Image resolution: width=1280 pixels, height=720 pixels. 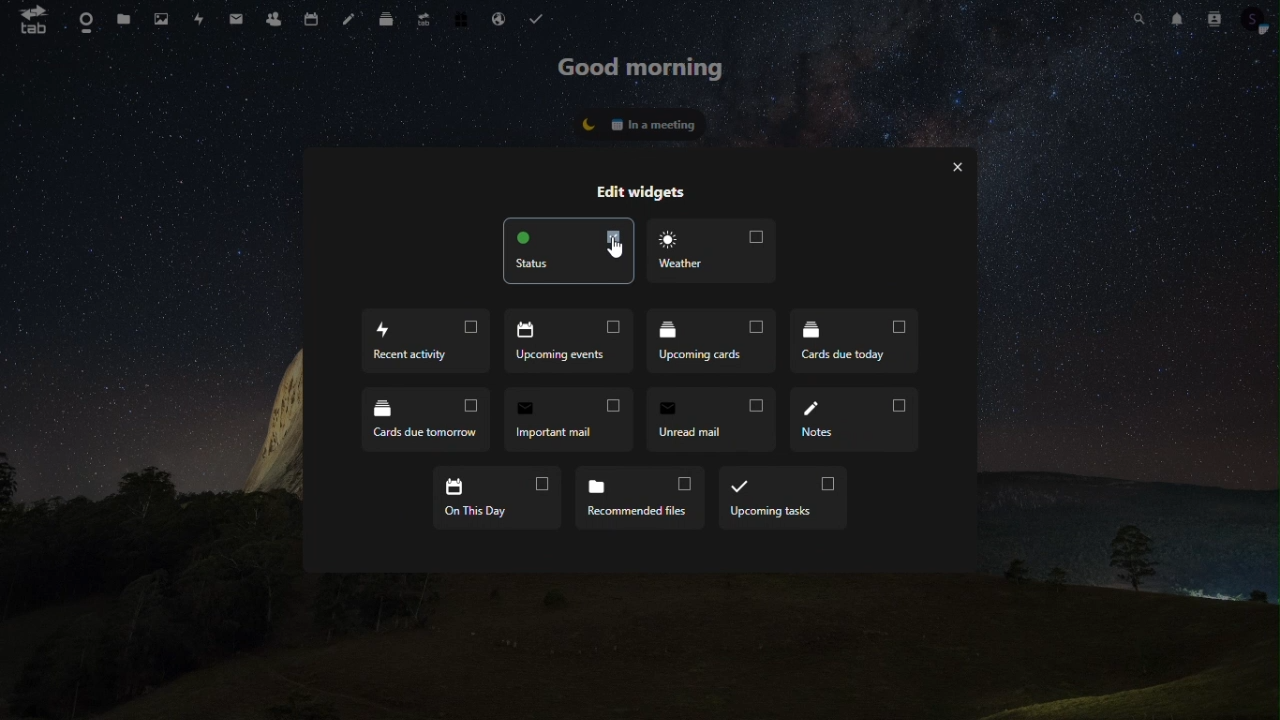 What do you see at coordinates (642, 70) in the screenshot?
I see `good morning` at bounding box center [642, 70].